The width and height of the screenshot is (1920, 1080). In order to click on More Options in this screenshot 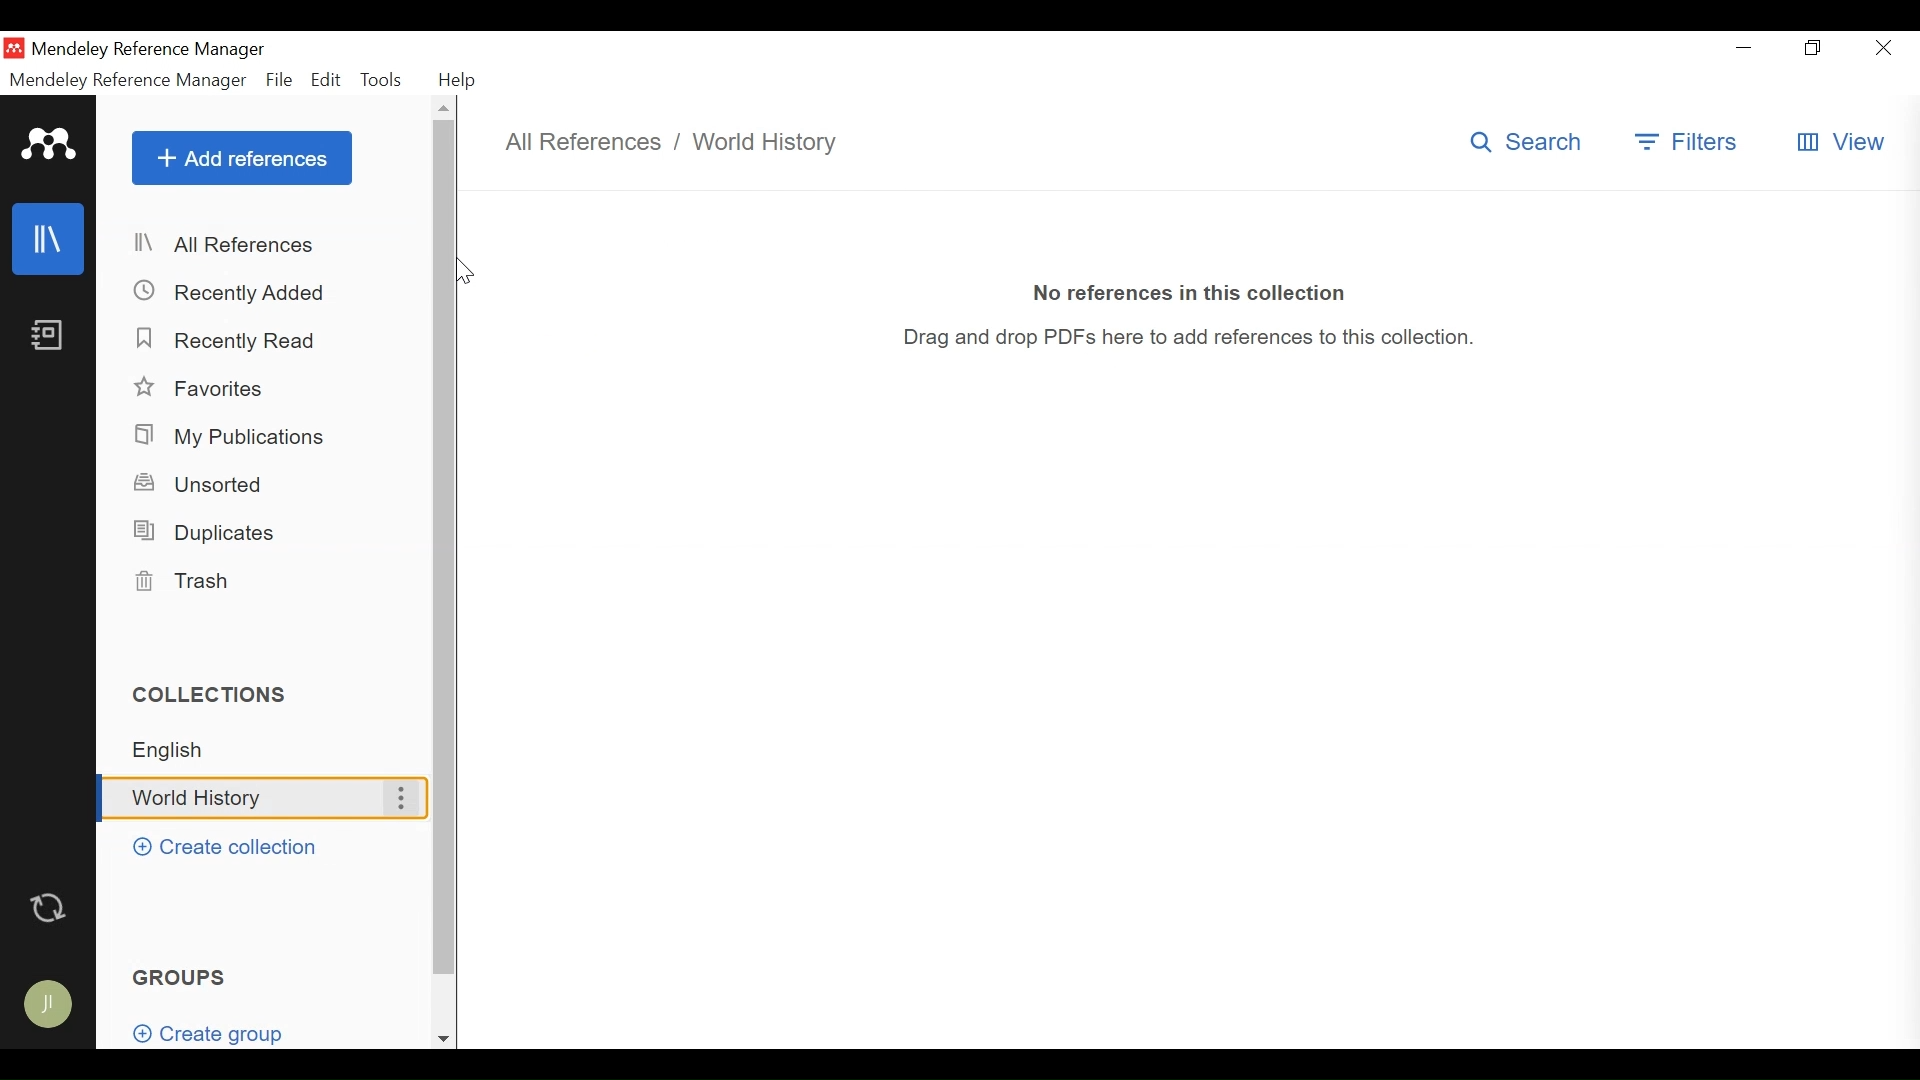, I will do `click(399, 798)`.